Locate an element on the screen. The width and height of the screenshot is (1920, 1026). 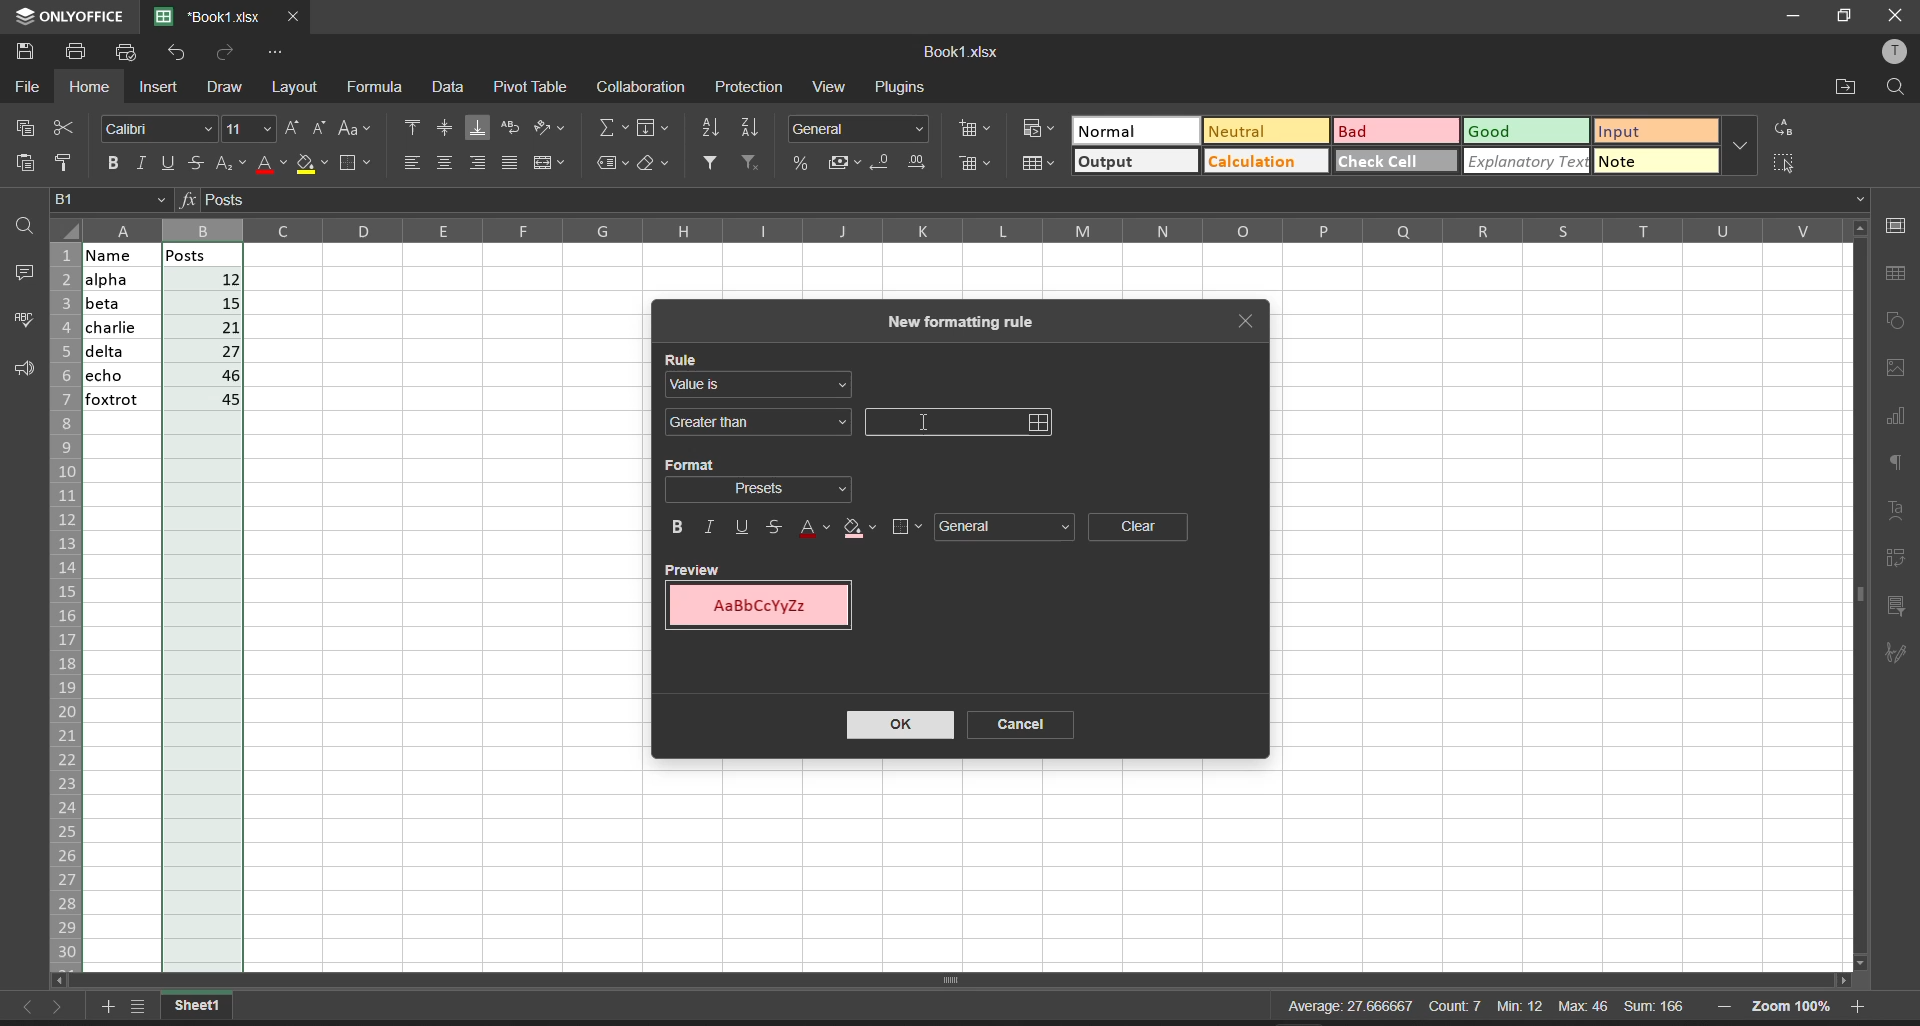
value is is located at coordinates (762, 387).